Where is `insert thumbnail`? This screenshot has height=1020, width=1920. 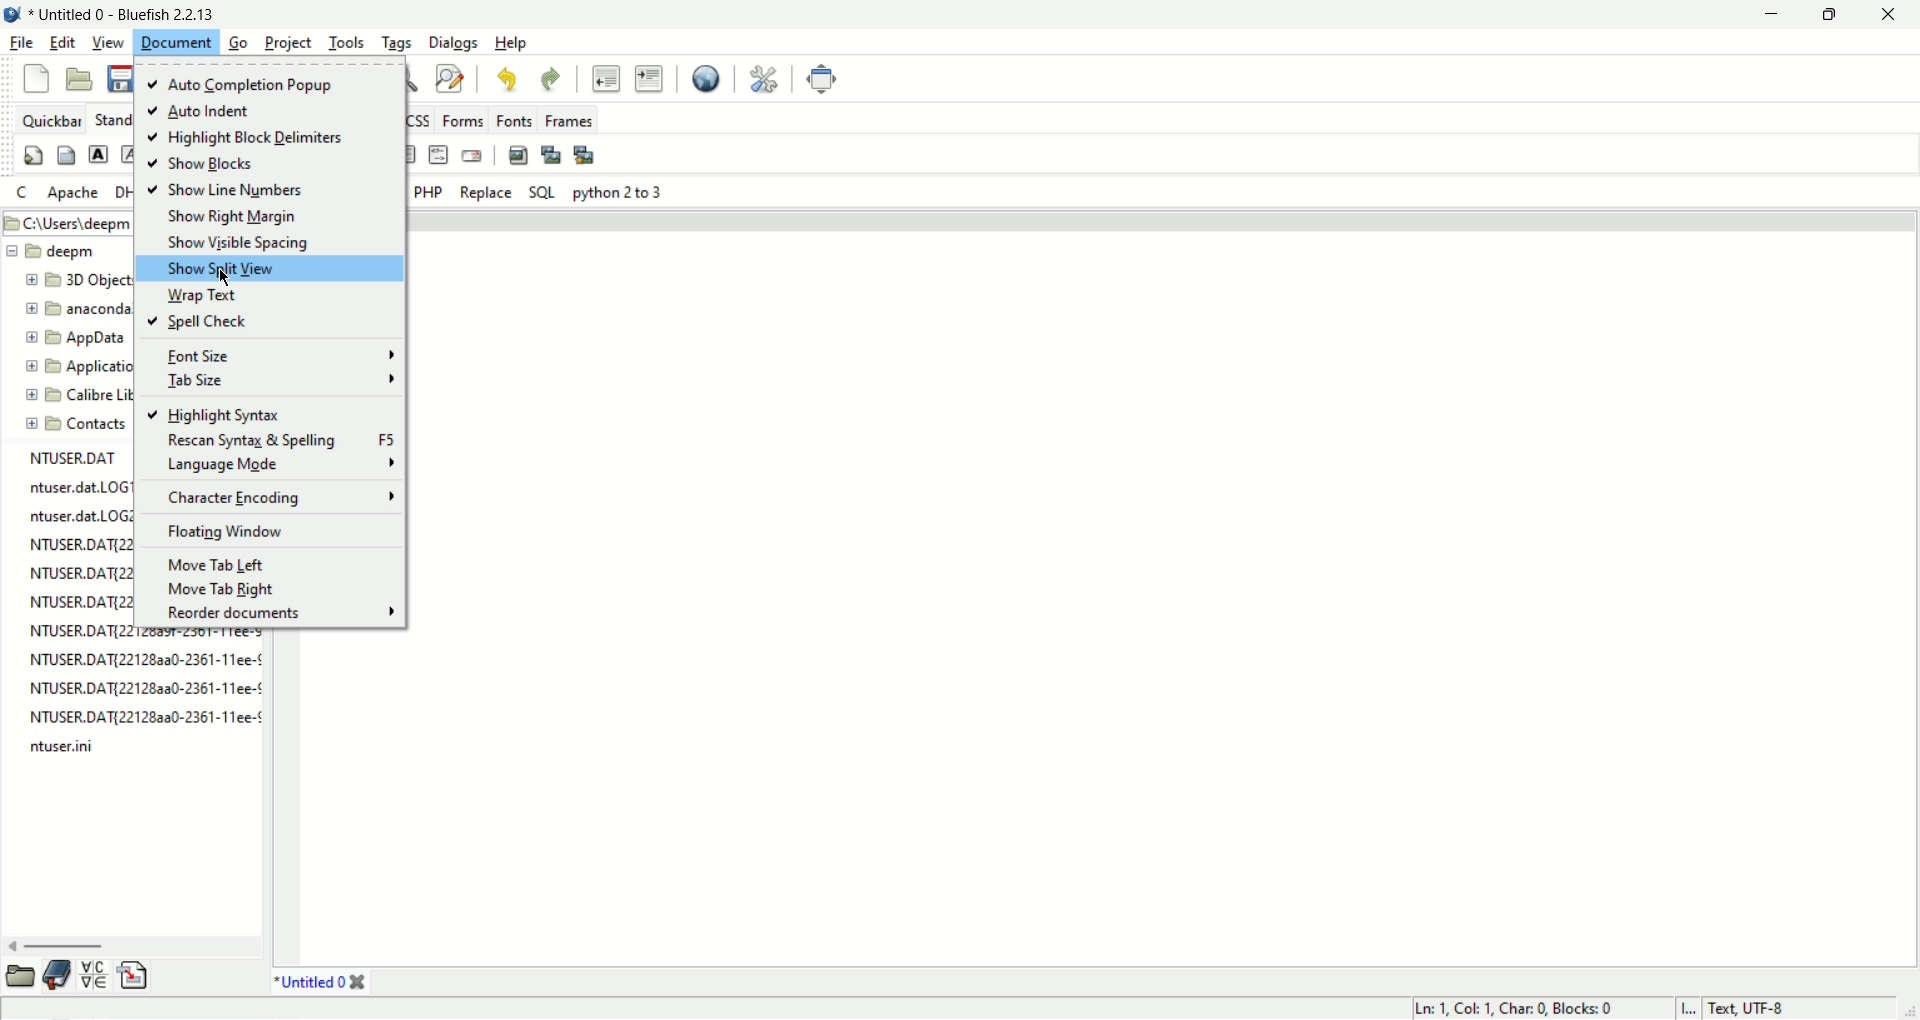
insert thumbnail is located at coordinates (549, 154).